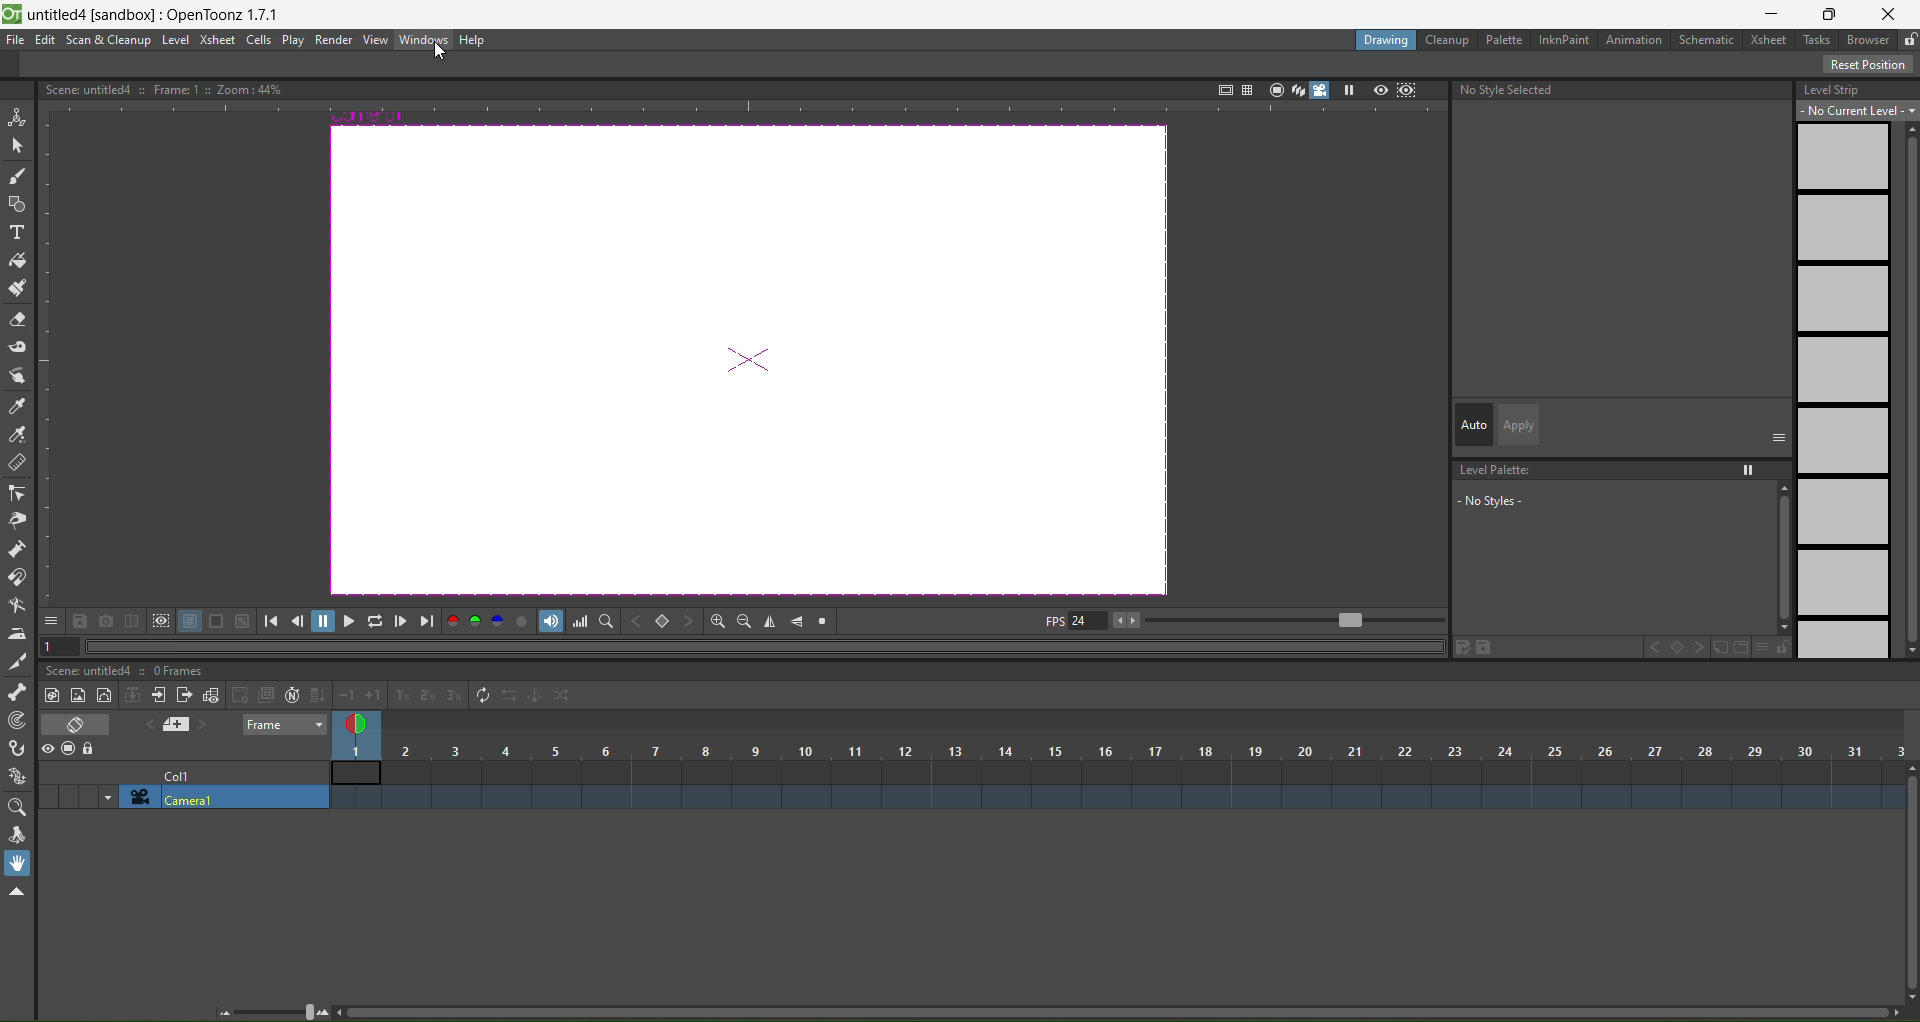 The image size is (1920, 1022). What do you see at coordinates (17, 634) in the screenshot?
I see `iron tool` at bounding box center [17, 634].